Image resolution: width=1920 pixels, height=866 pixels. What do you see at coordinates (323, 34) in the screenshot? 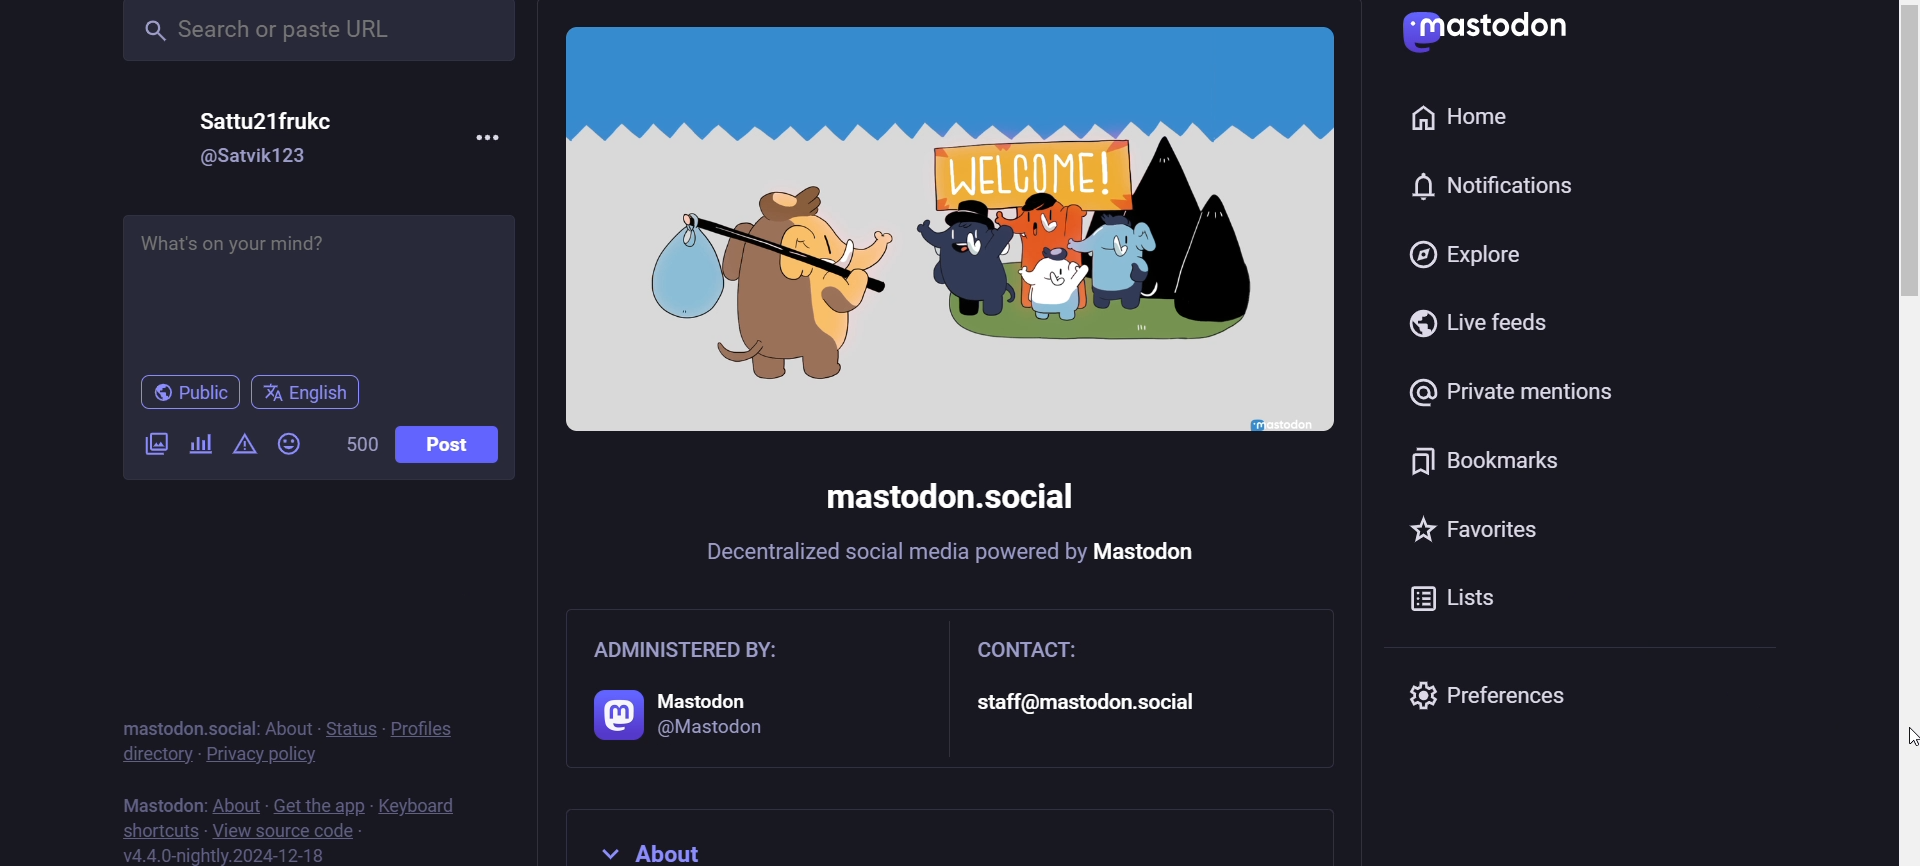
I see `search` at bounding box center [323, 34].